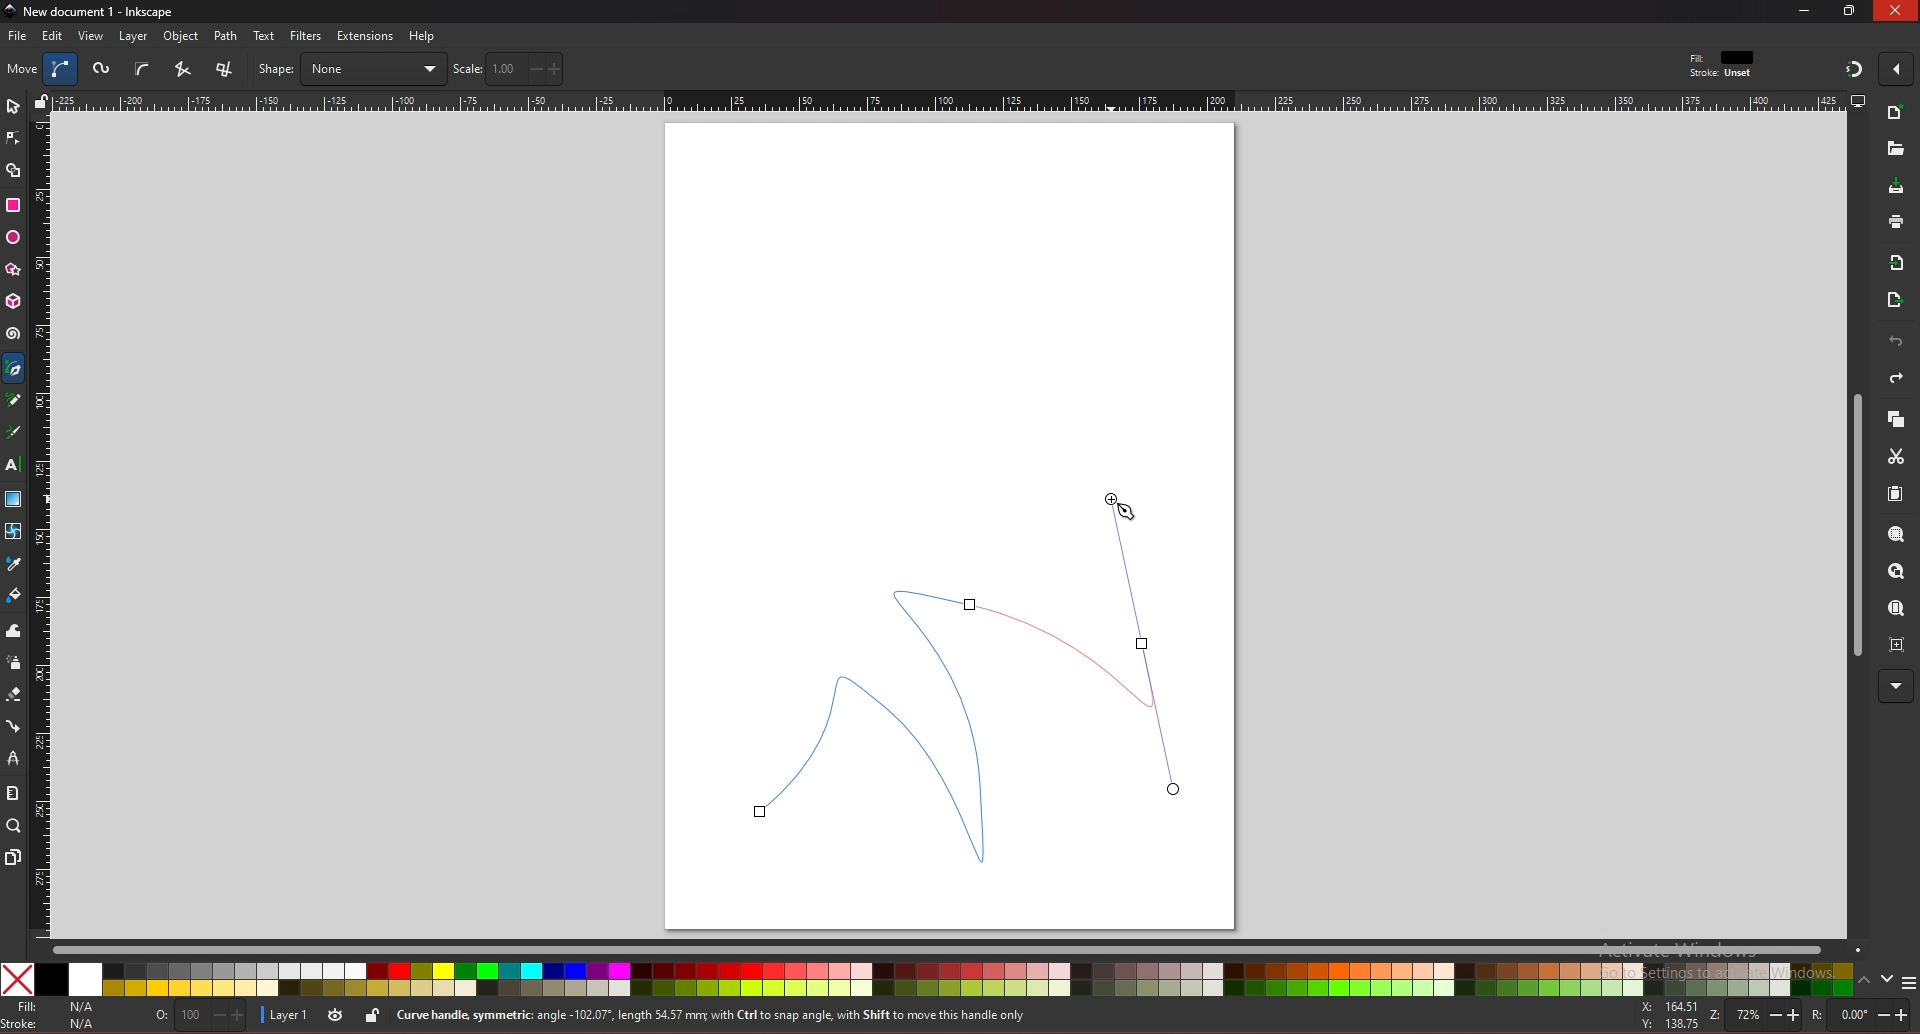 The image size is (1920, 1034). I want to click on zoom page, so click(1895, 610).